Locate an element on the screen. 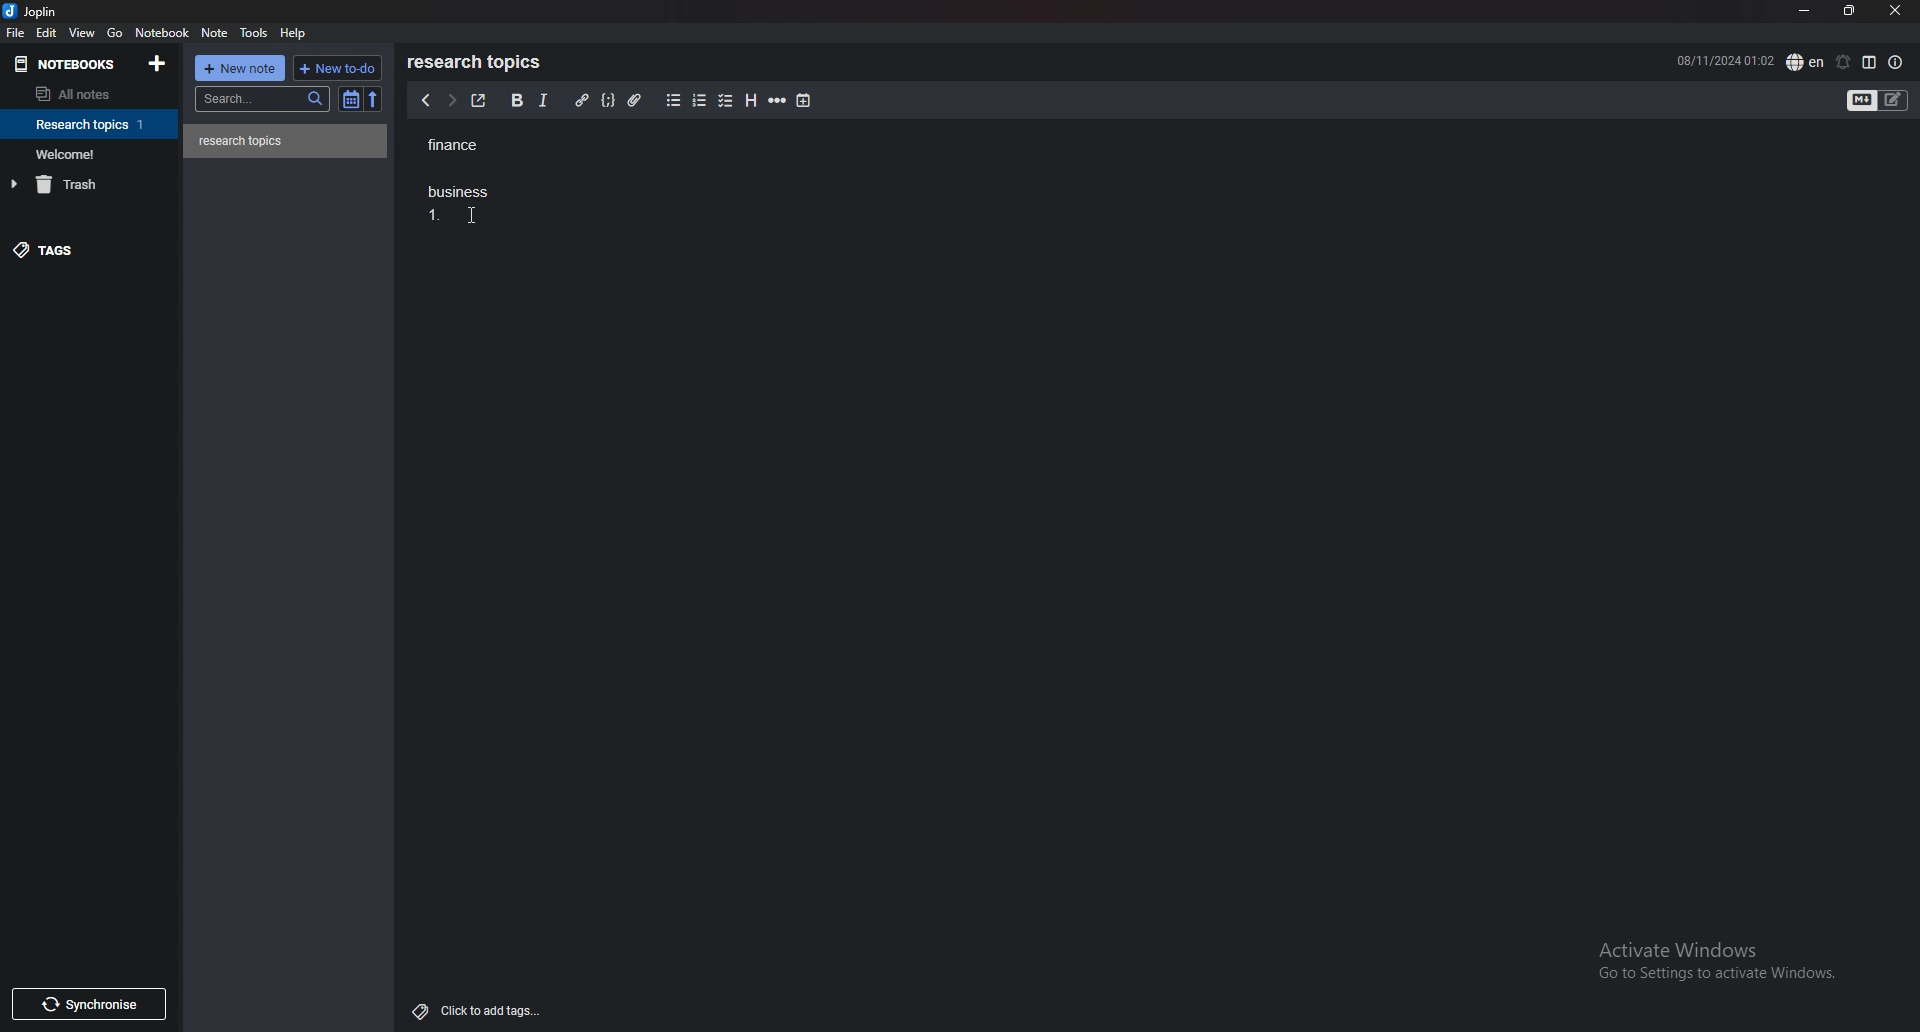  bullet list is located at coordinates (673, 101).